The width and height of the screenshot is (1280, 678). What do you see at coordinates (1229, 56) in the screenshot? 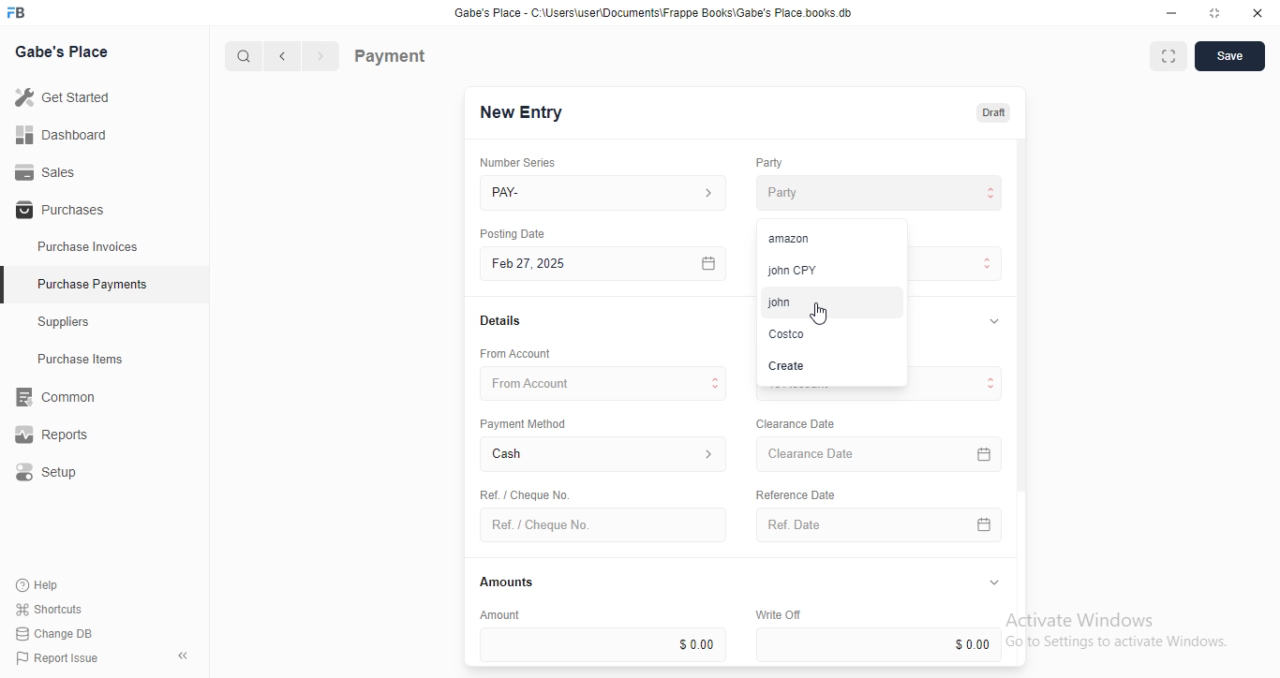
I see `Save` at bounding box center [1229, 56].